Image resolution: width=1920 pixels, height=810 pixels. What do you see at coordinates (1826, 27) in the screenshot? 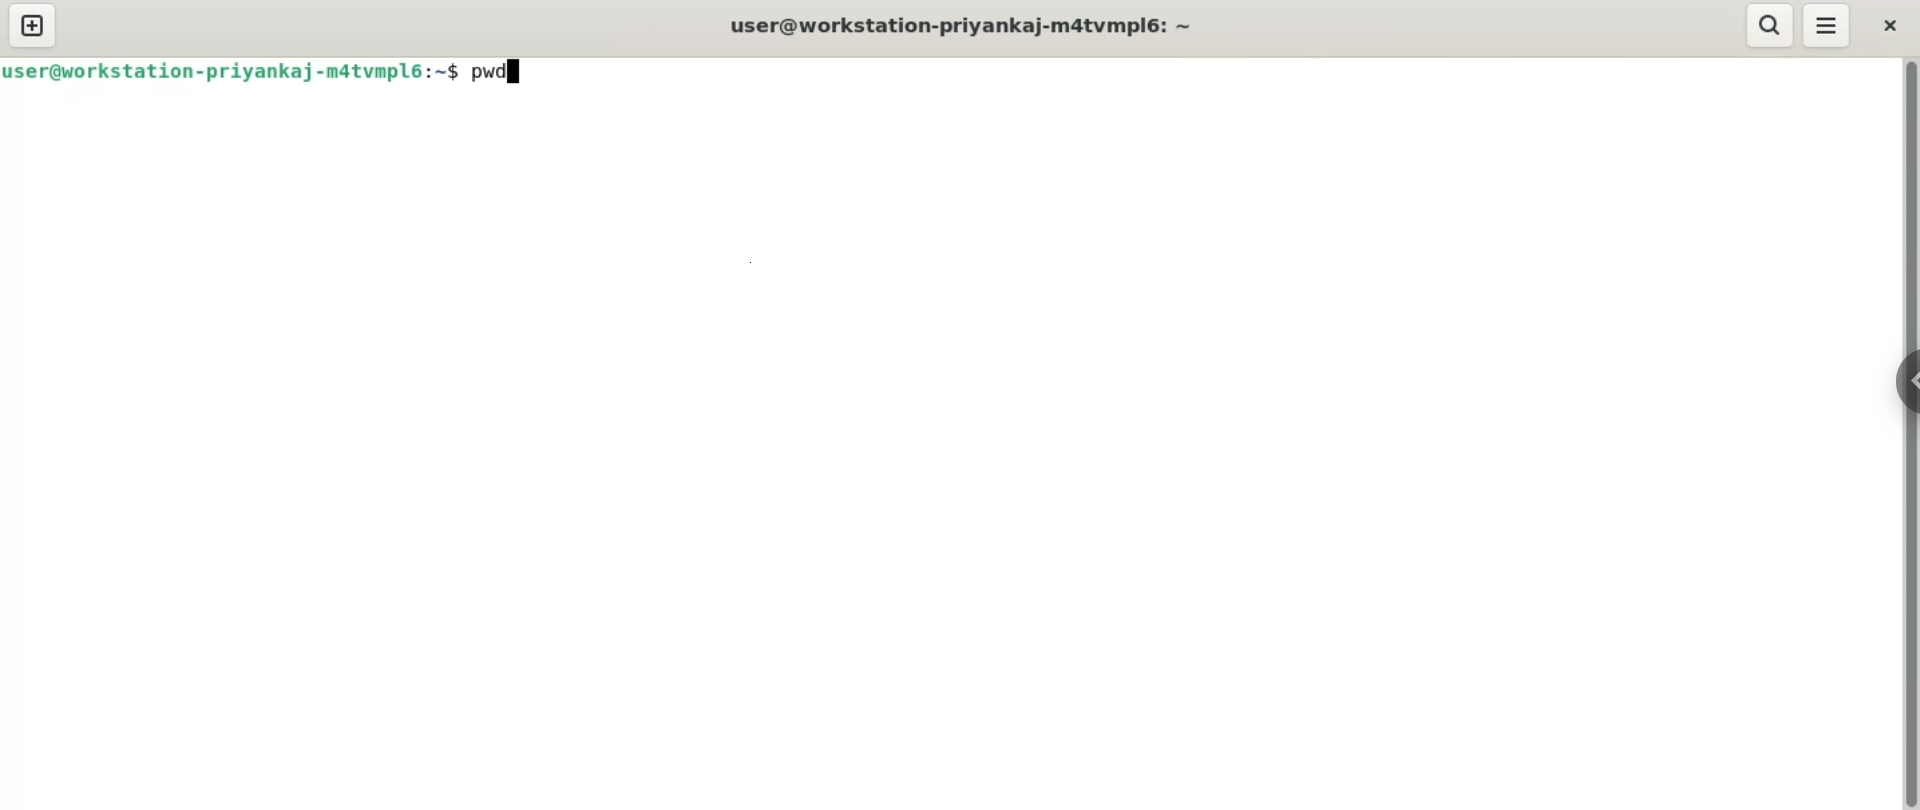
I see `menu` at bounding box center [1826, 27].